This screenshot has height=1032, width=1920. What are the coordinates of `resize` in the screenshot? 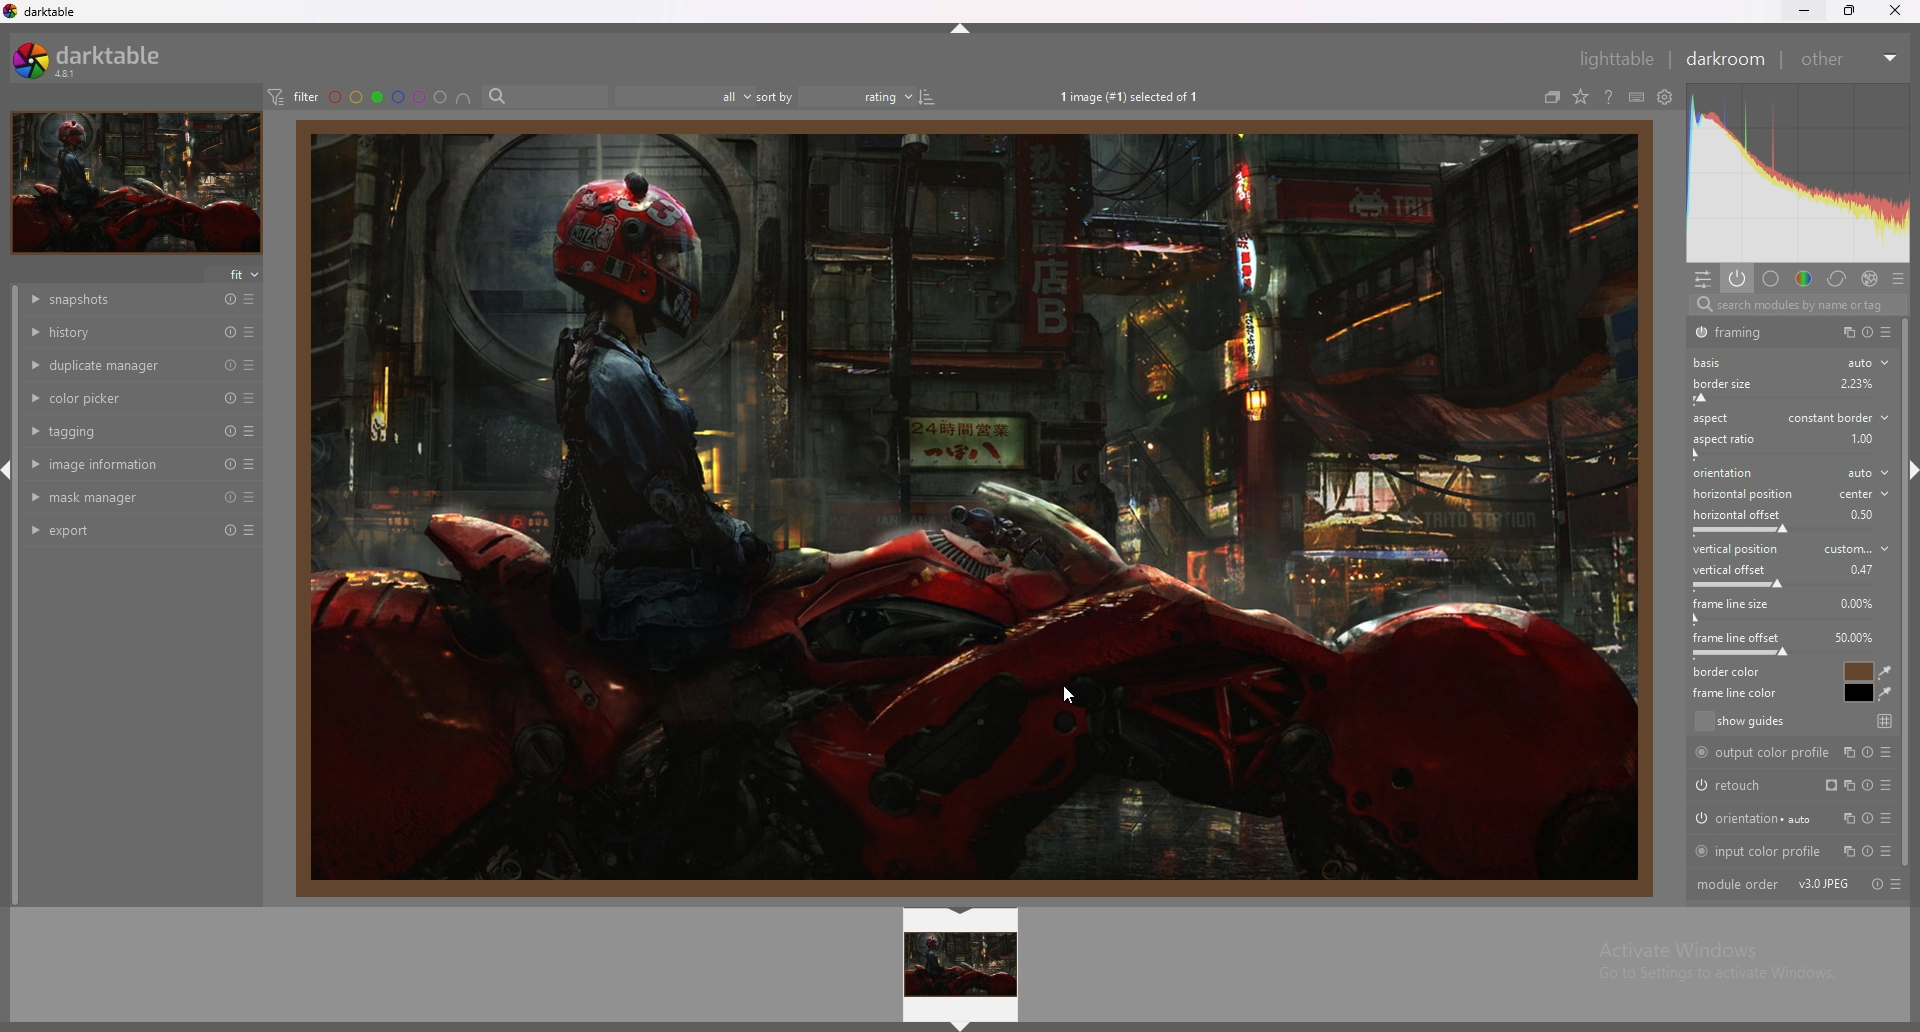 It's located at (1853, 10).